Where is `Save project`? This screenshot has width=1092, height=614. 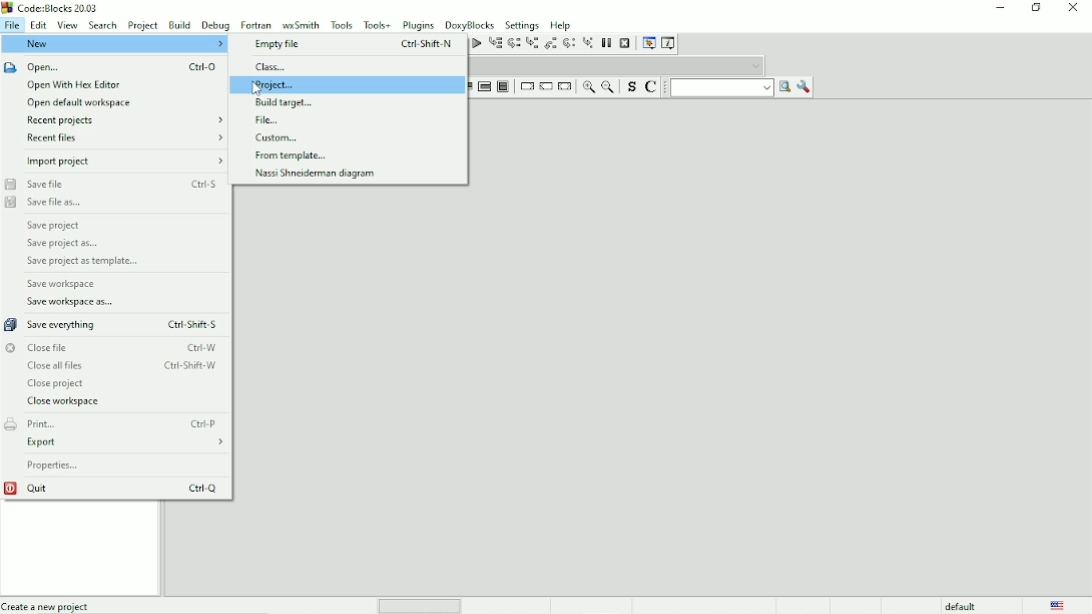
Save project is located at coordinates (56, 225).